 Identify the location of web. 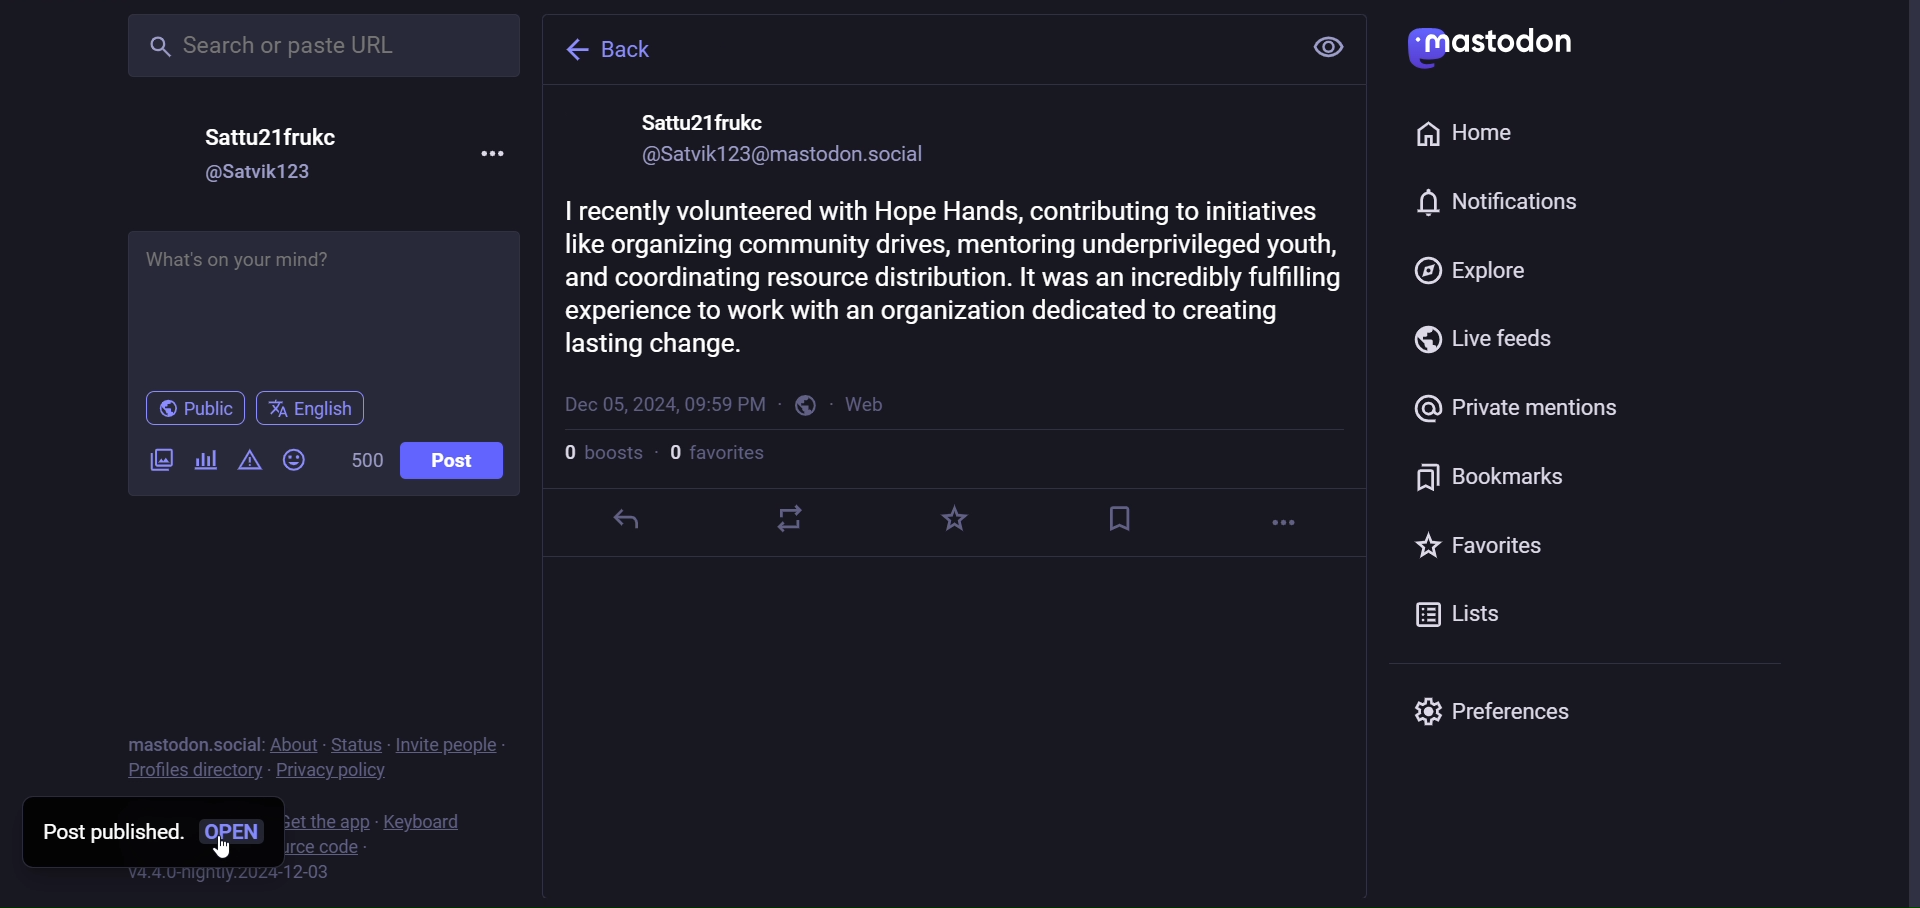
(870, 407).